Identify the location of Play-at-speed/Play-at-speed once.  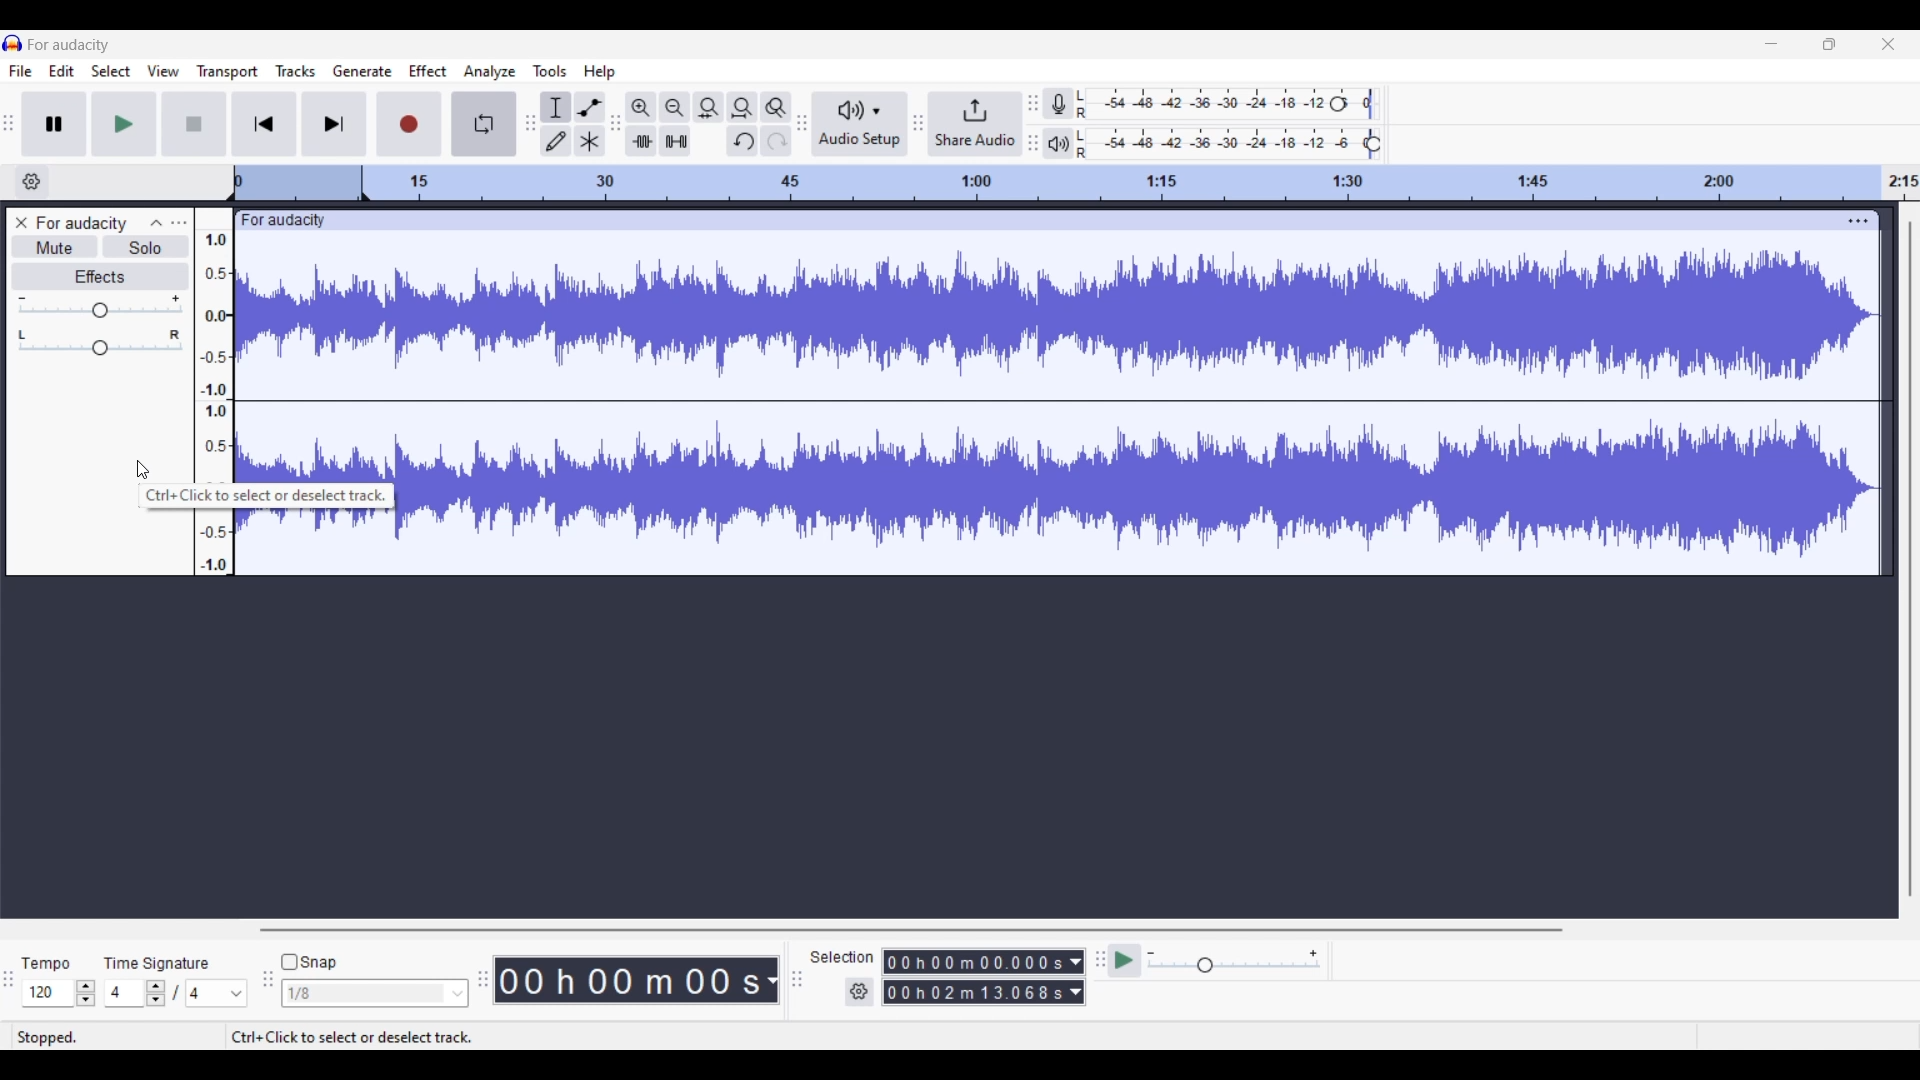
(1126, 961).